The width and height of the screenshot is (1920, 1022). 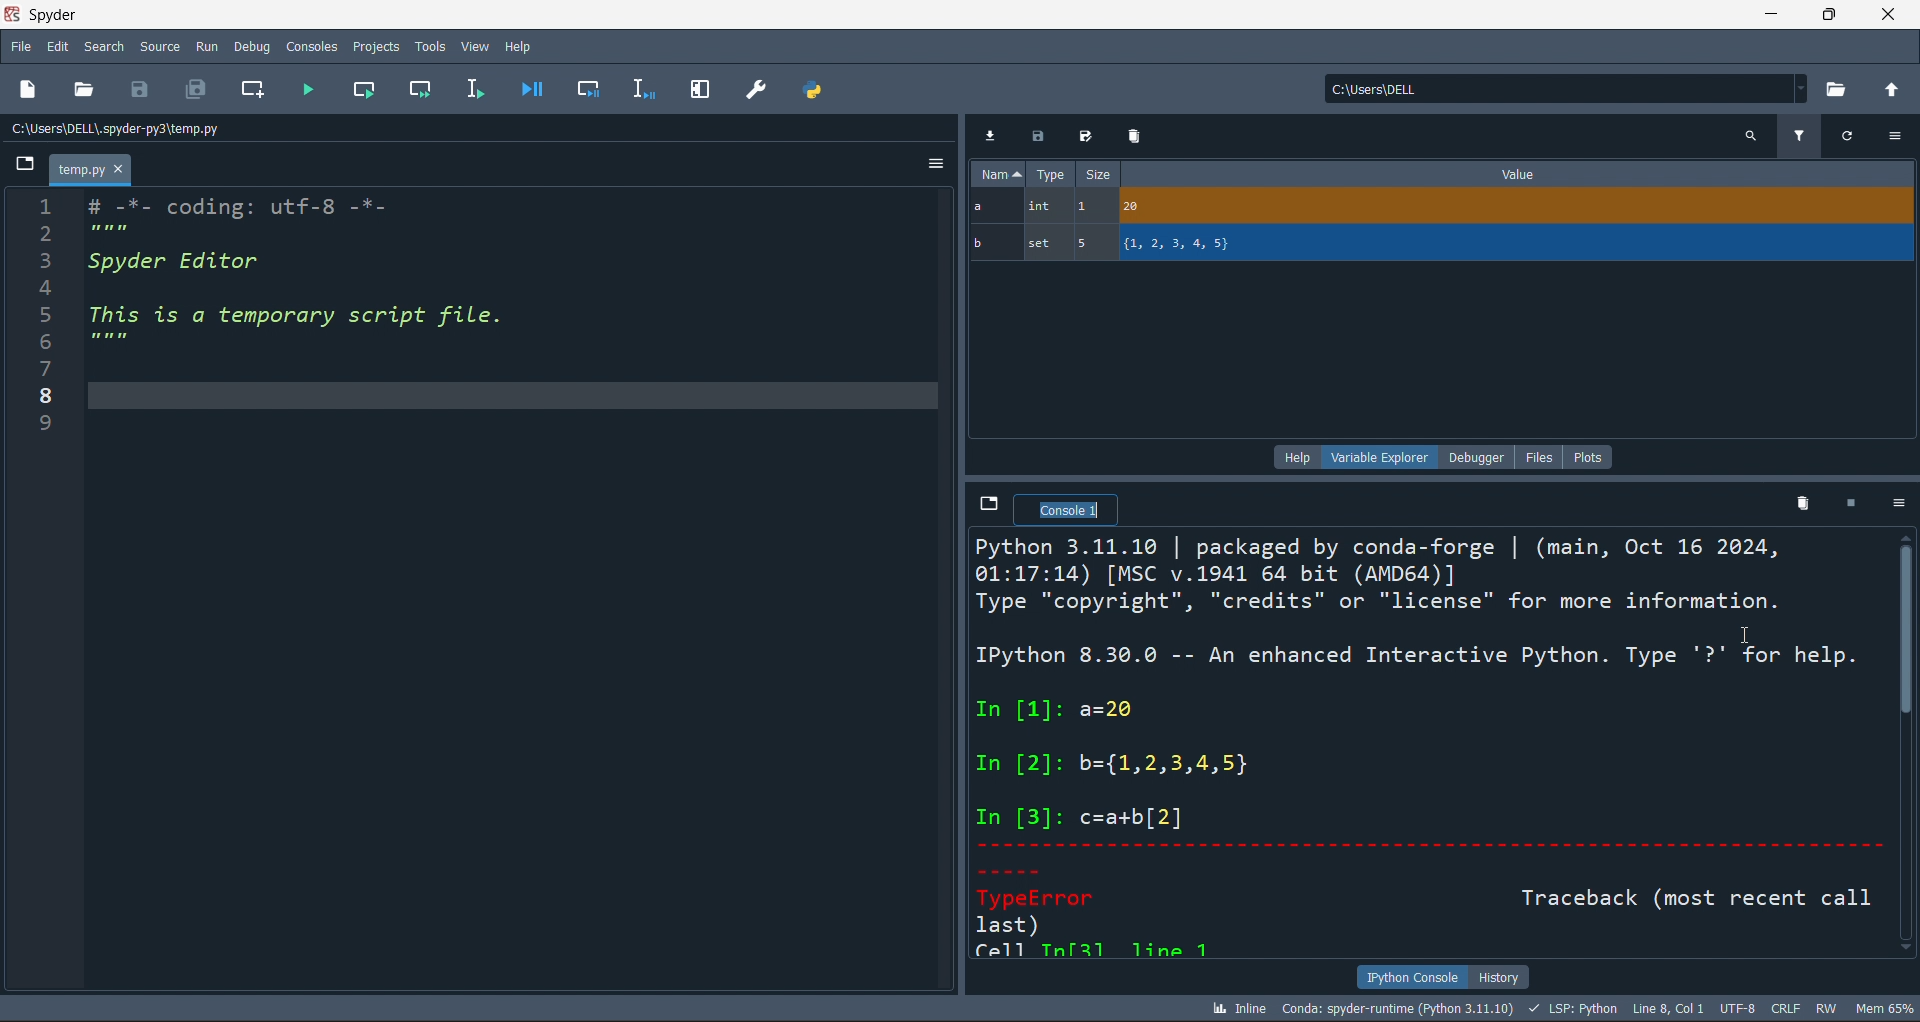 What do you see at coordinates (1894, 505) in the screenshot?
I see `options` at bounding box center [1894, 505].